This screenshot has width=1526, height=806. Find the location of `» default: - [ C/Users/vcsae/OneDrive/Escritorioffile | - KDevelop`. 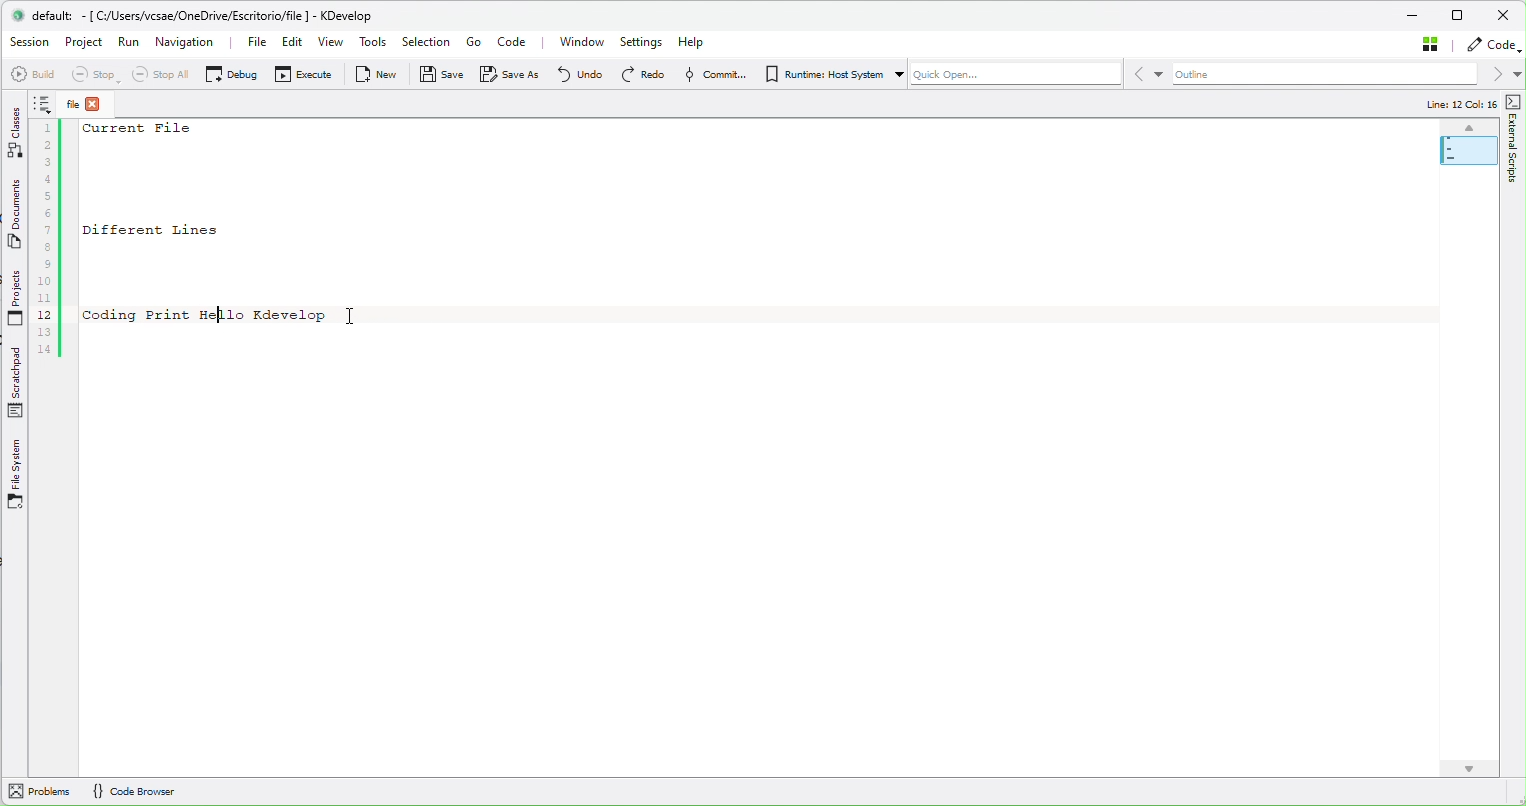

» default: - [ C/Users/vcsae/OneDrive/Escritorioffile | - KDevelop is located at coordinates (200, 15).